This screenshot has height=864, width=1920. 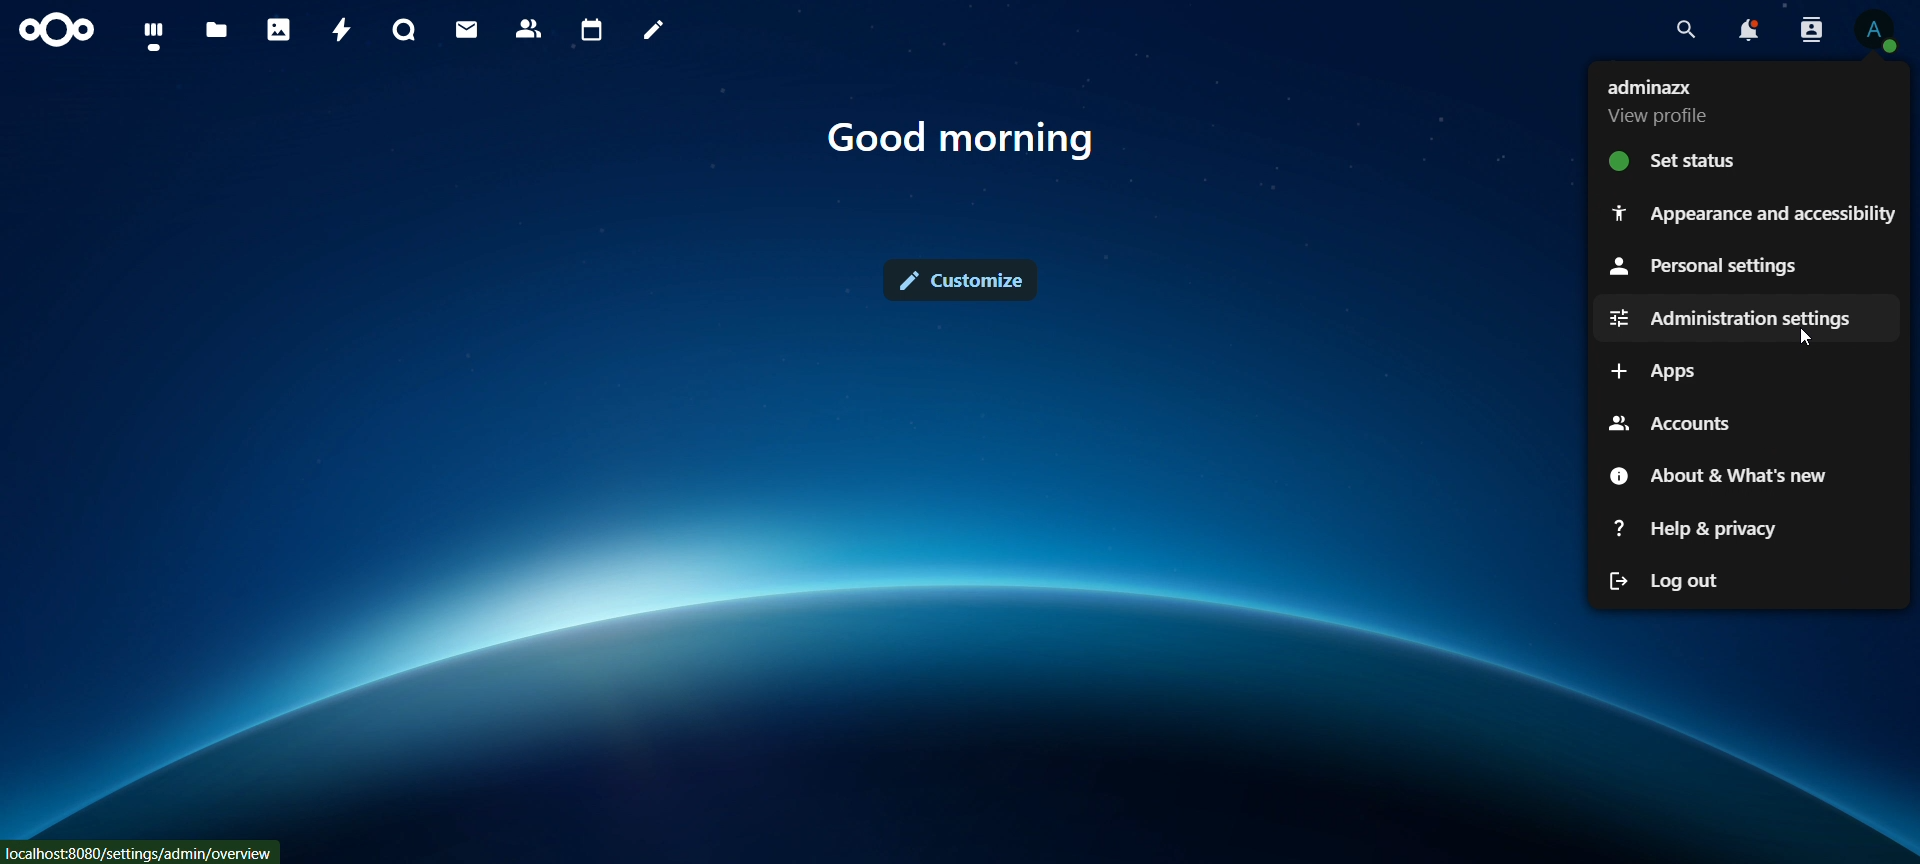 I want to click on accounts, so click(x=1672, y=424).